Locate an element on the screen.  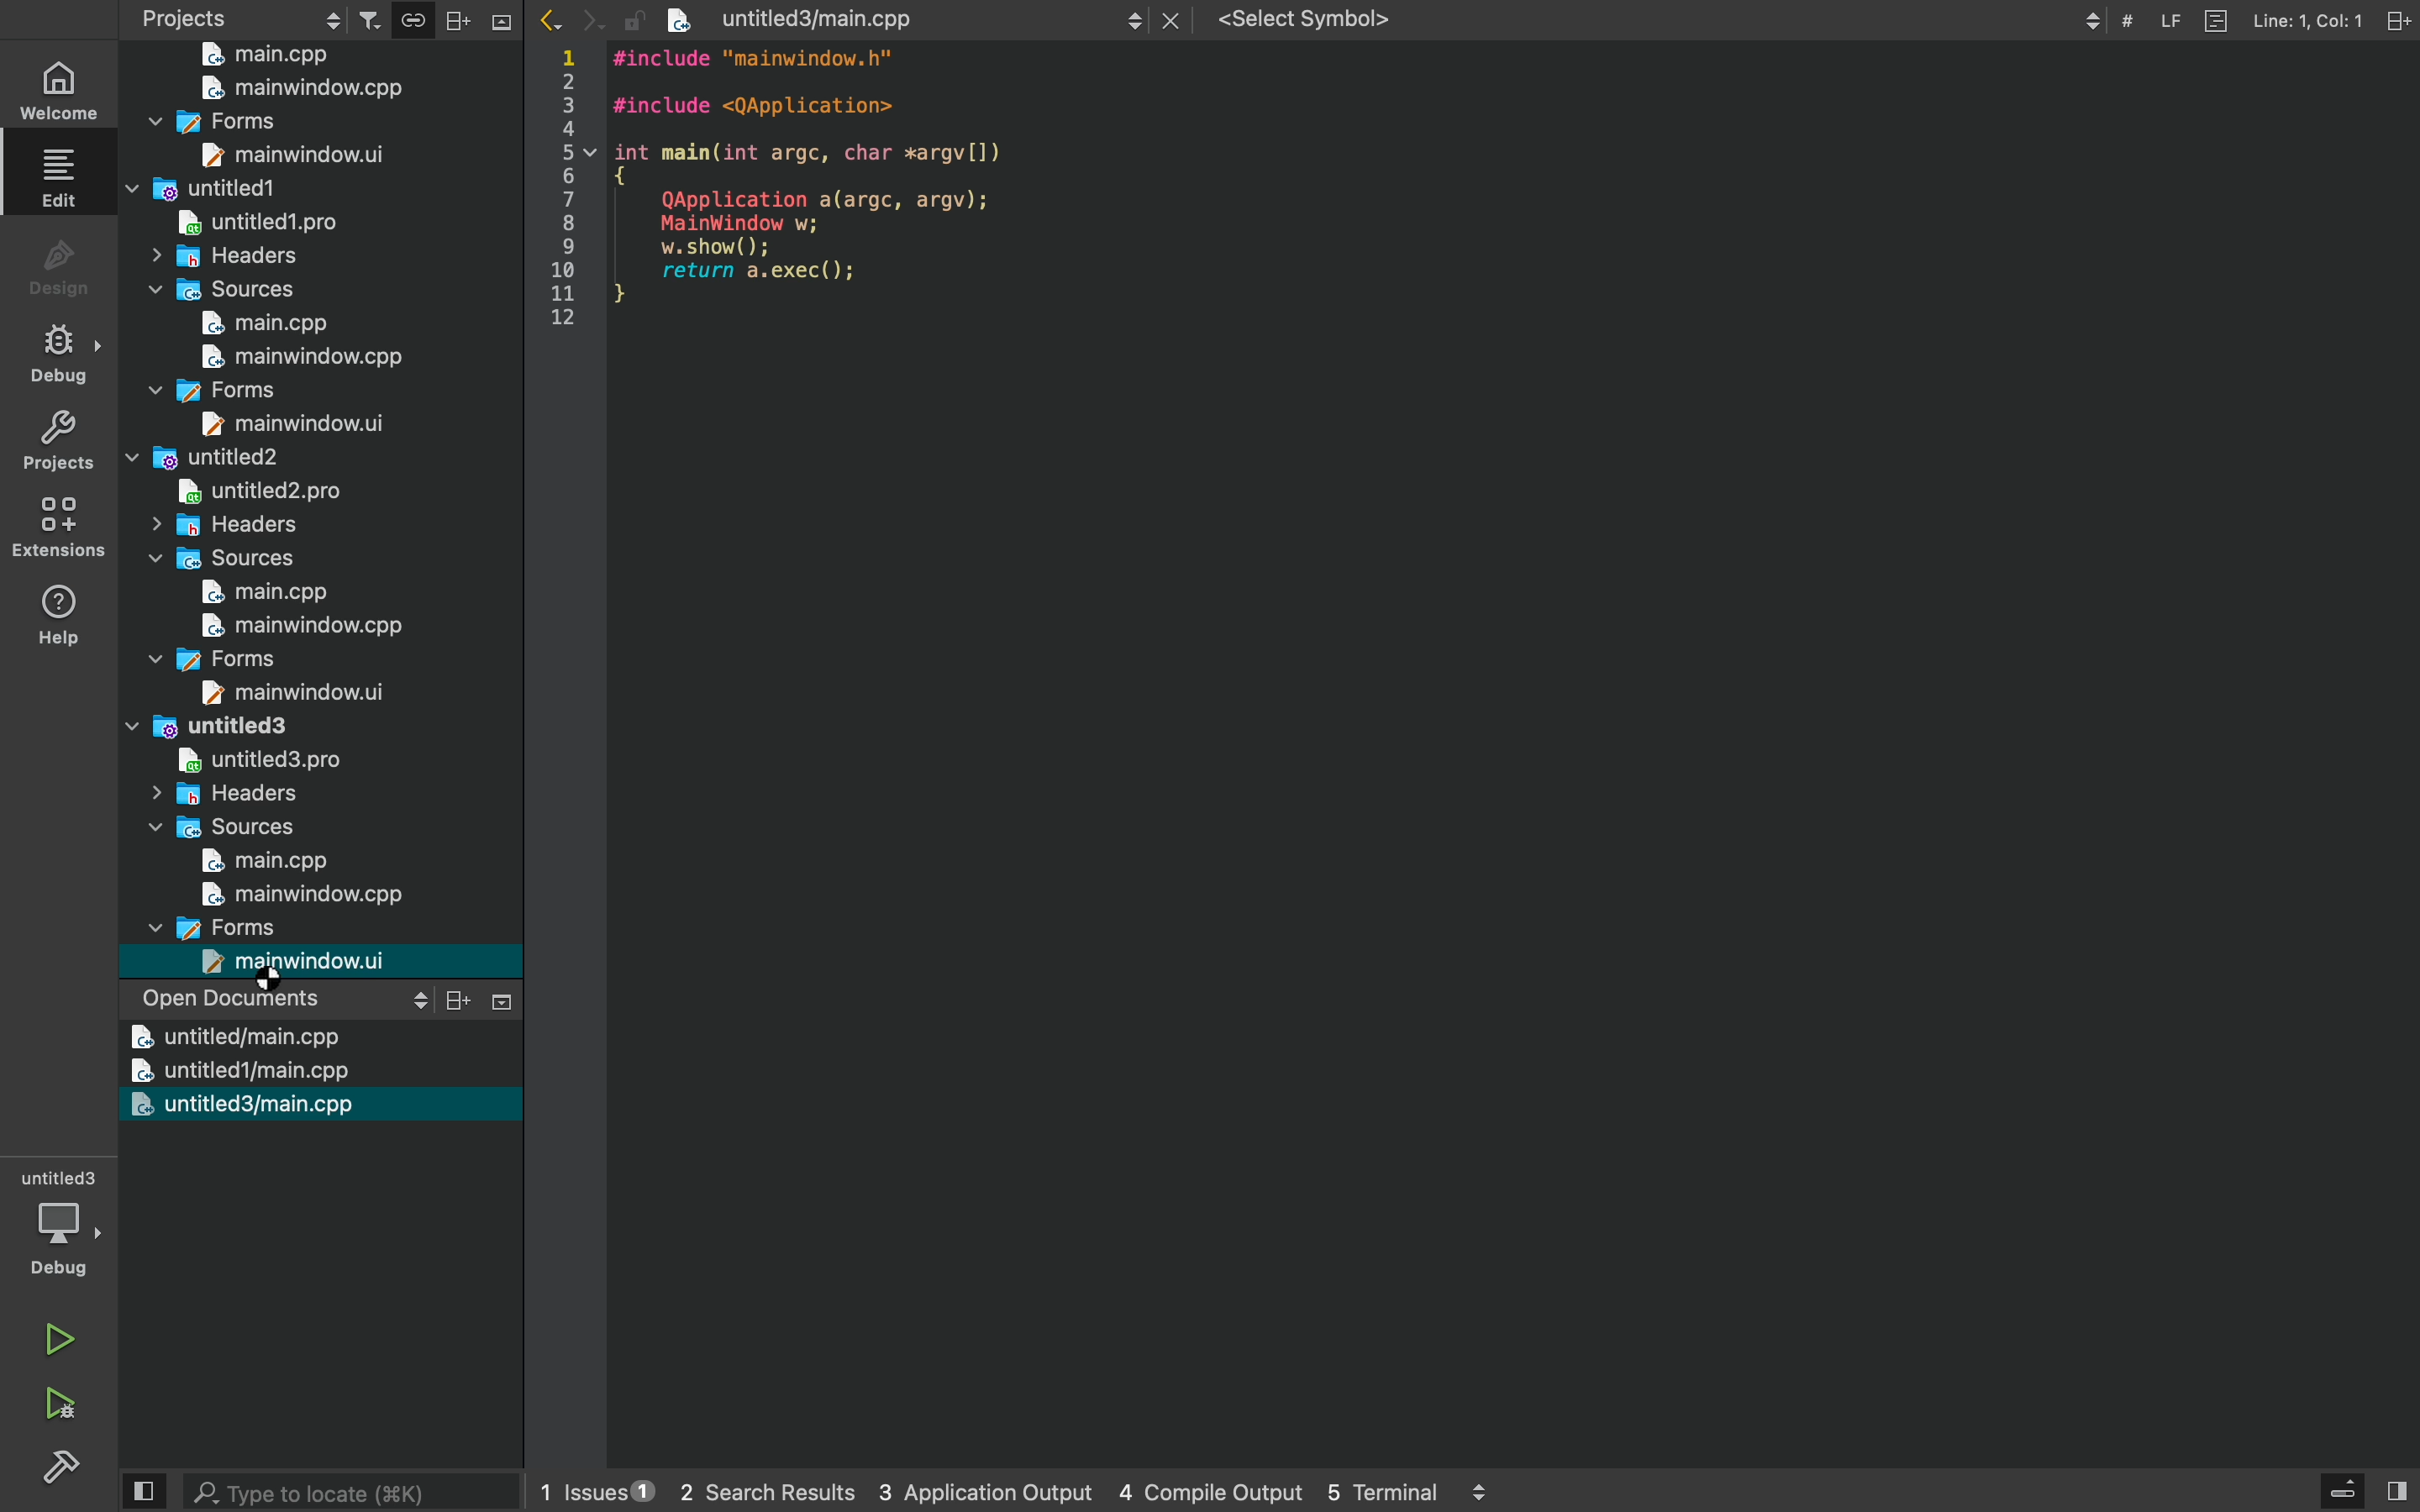
Sources is located at coordinates (267, 595).